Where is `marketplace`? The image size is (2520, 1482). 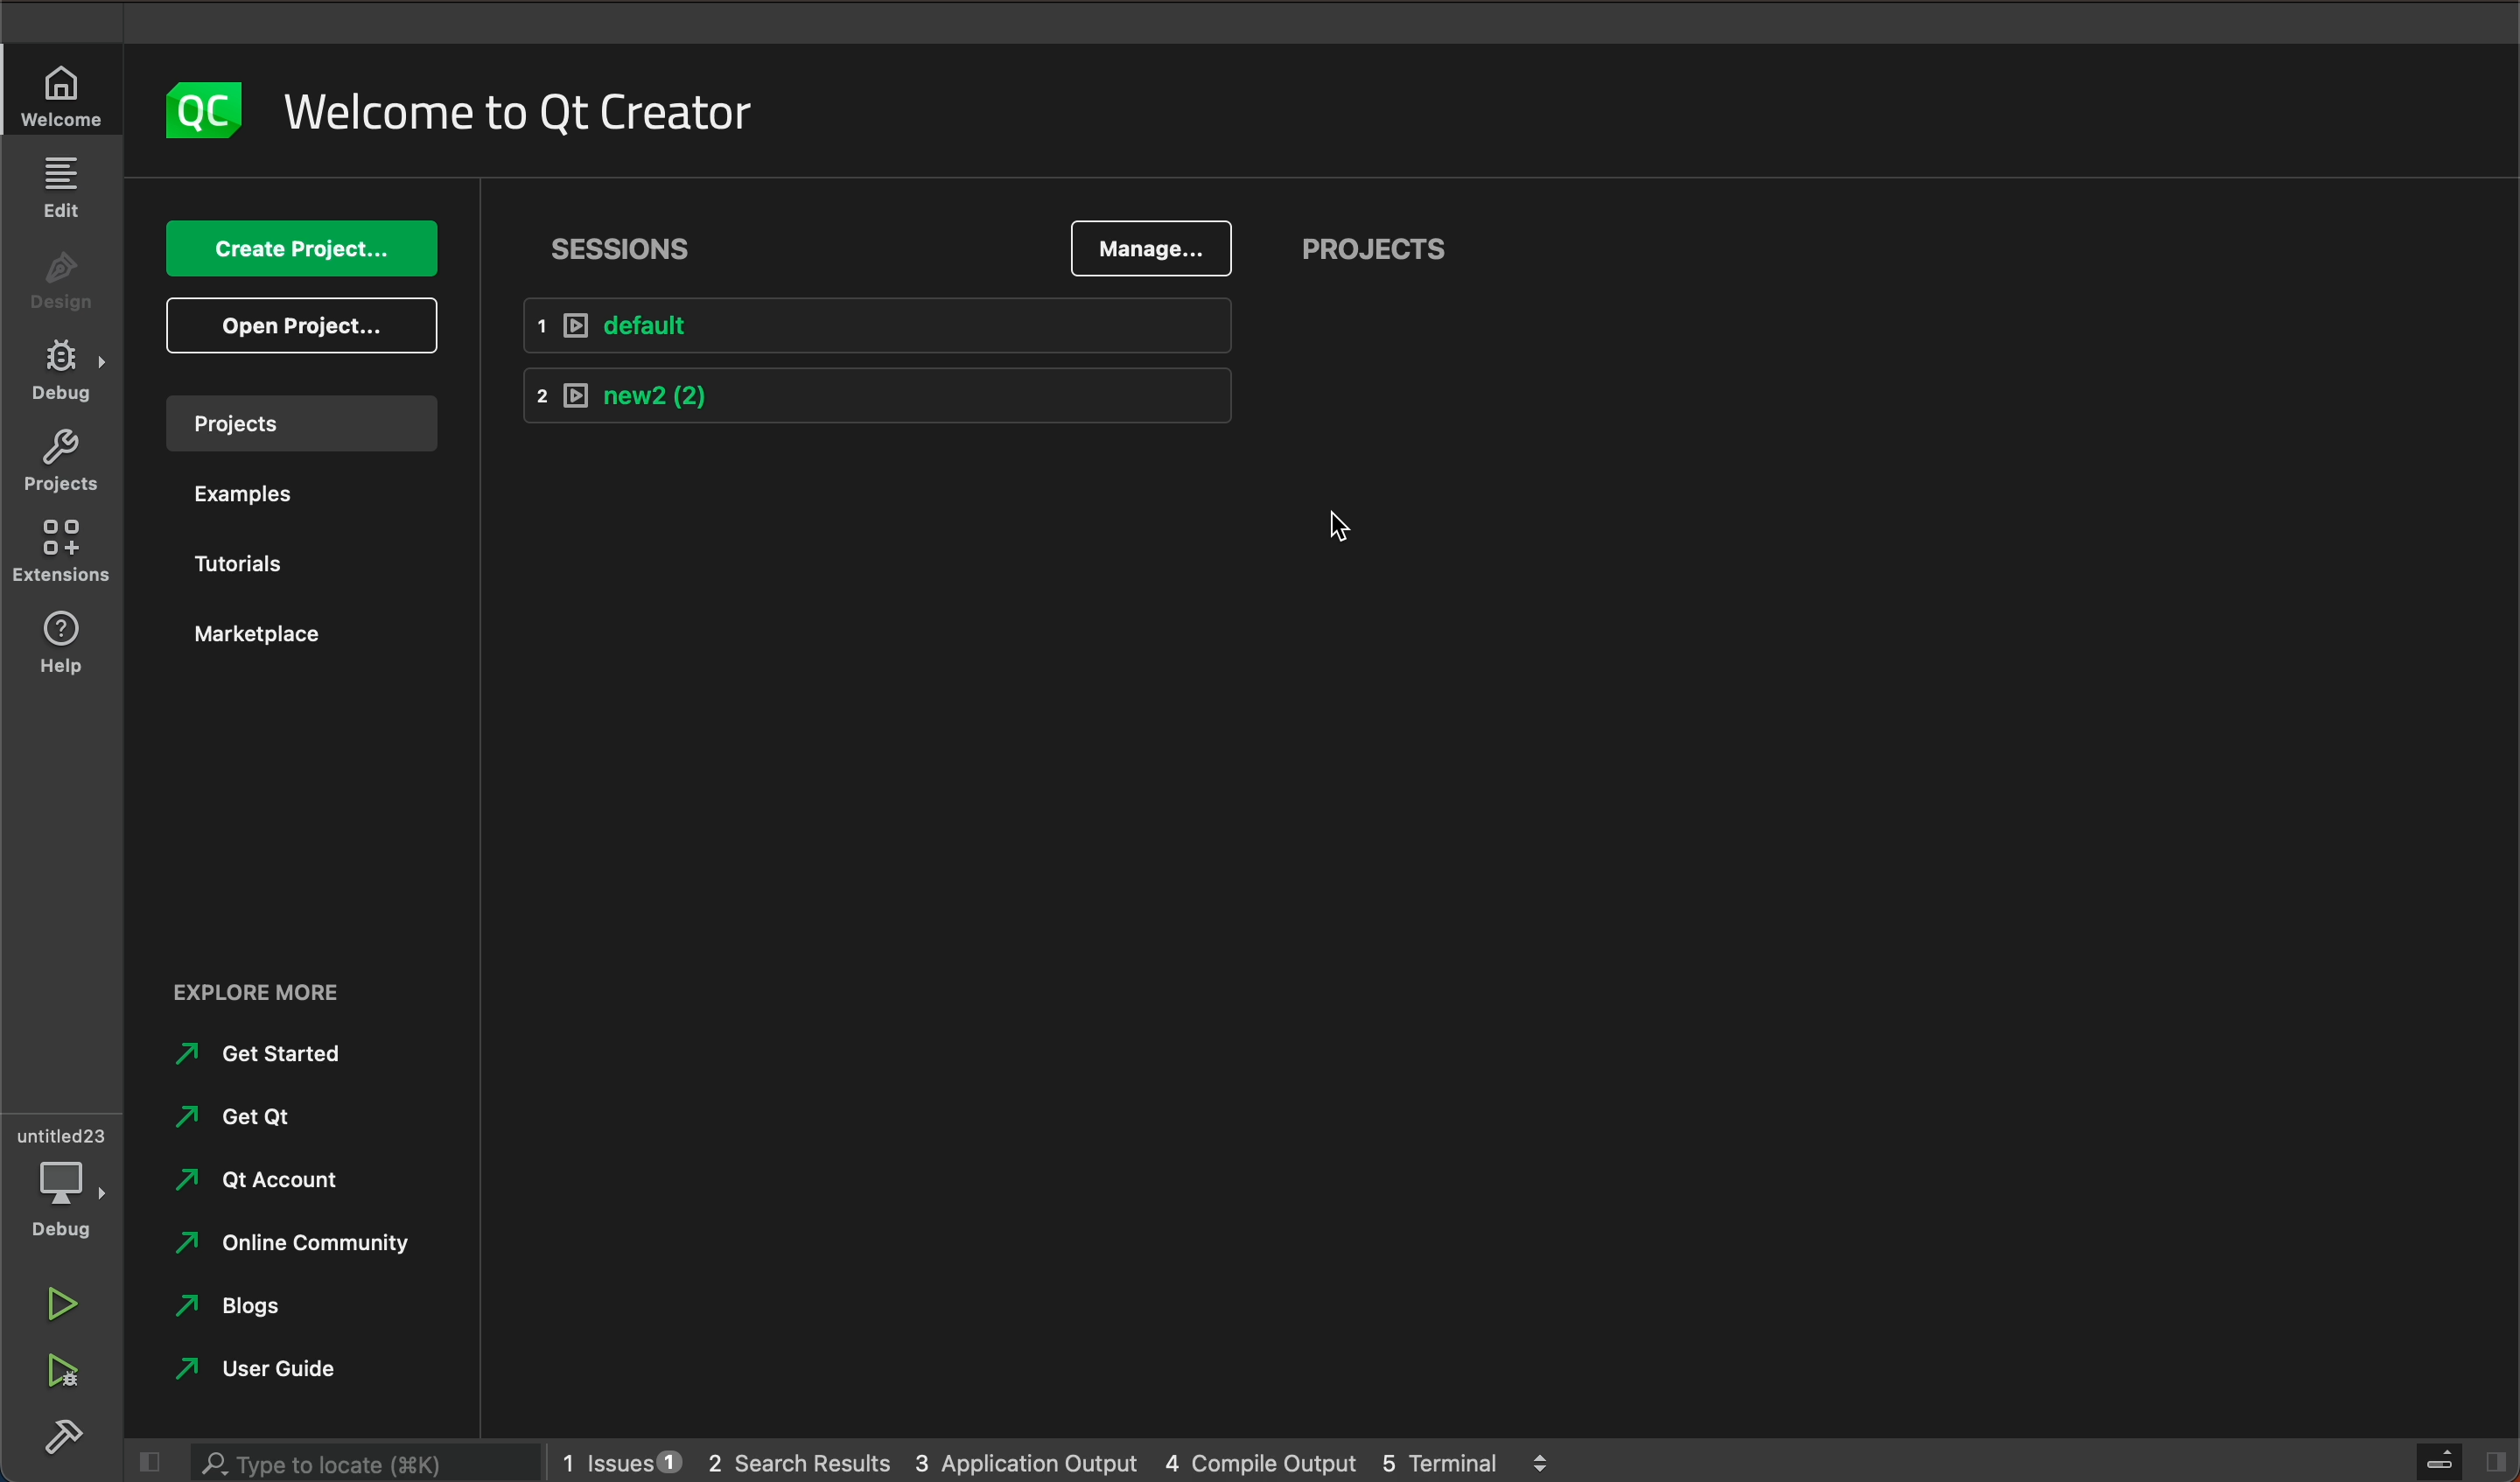 marketplace is located at coordinates (284, 637).